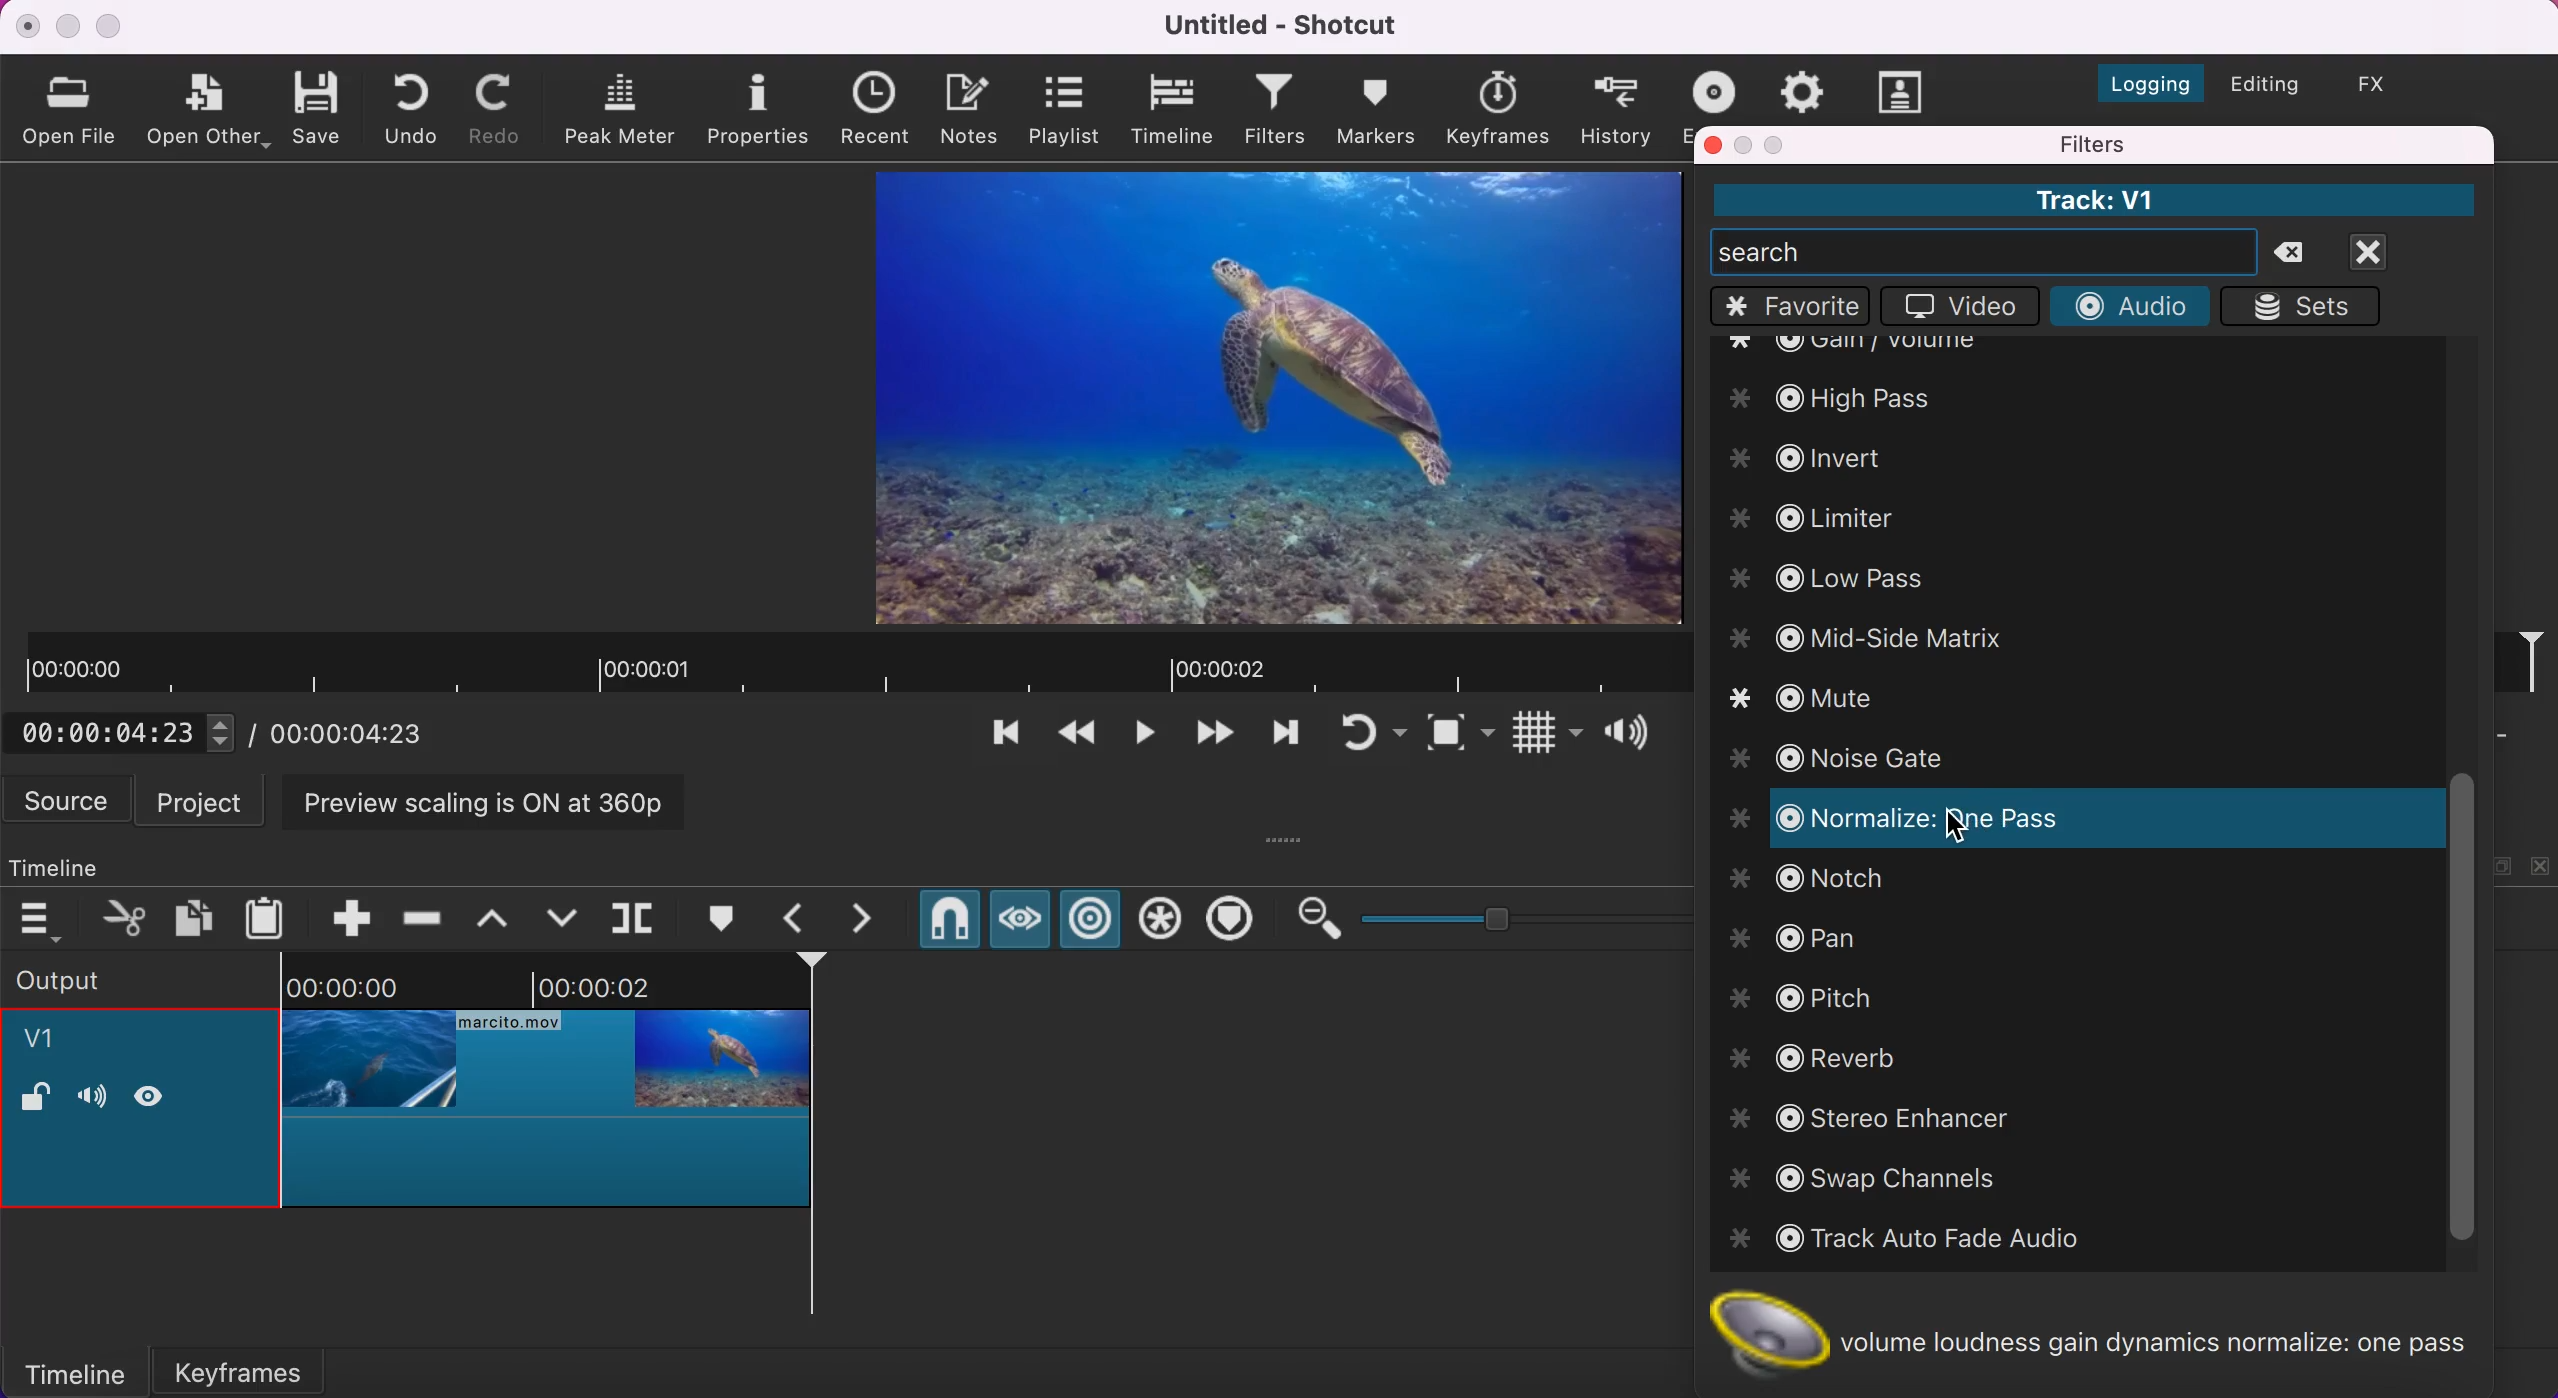  I want to click on total duration, so click(358, 733).